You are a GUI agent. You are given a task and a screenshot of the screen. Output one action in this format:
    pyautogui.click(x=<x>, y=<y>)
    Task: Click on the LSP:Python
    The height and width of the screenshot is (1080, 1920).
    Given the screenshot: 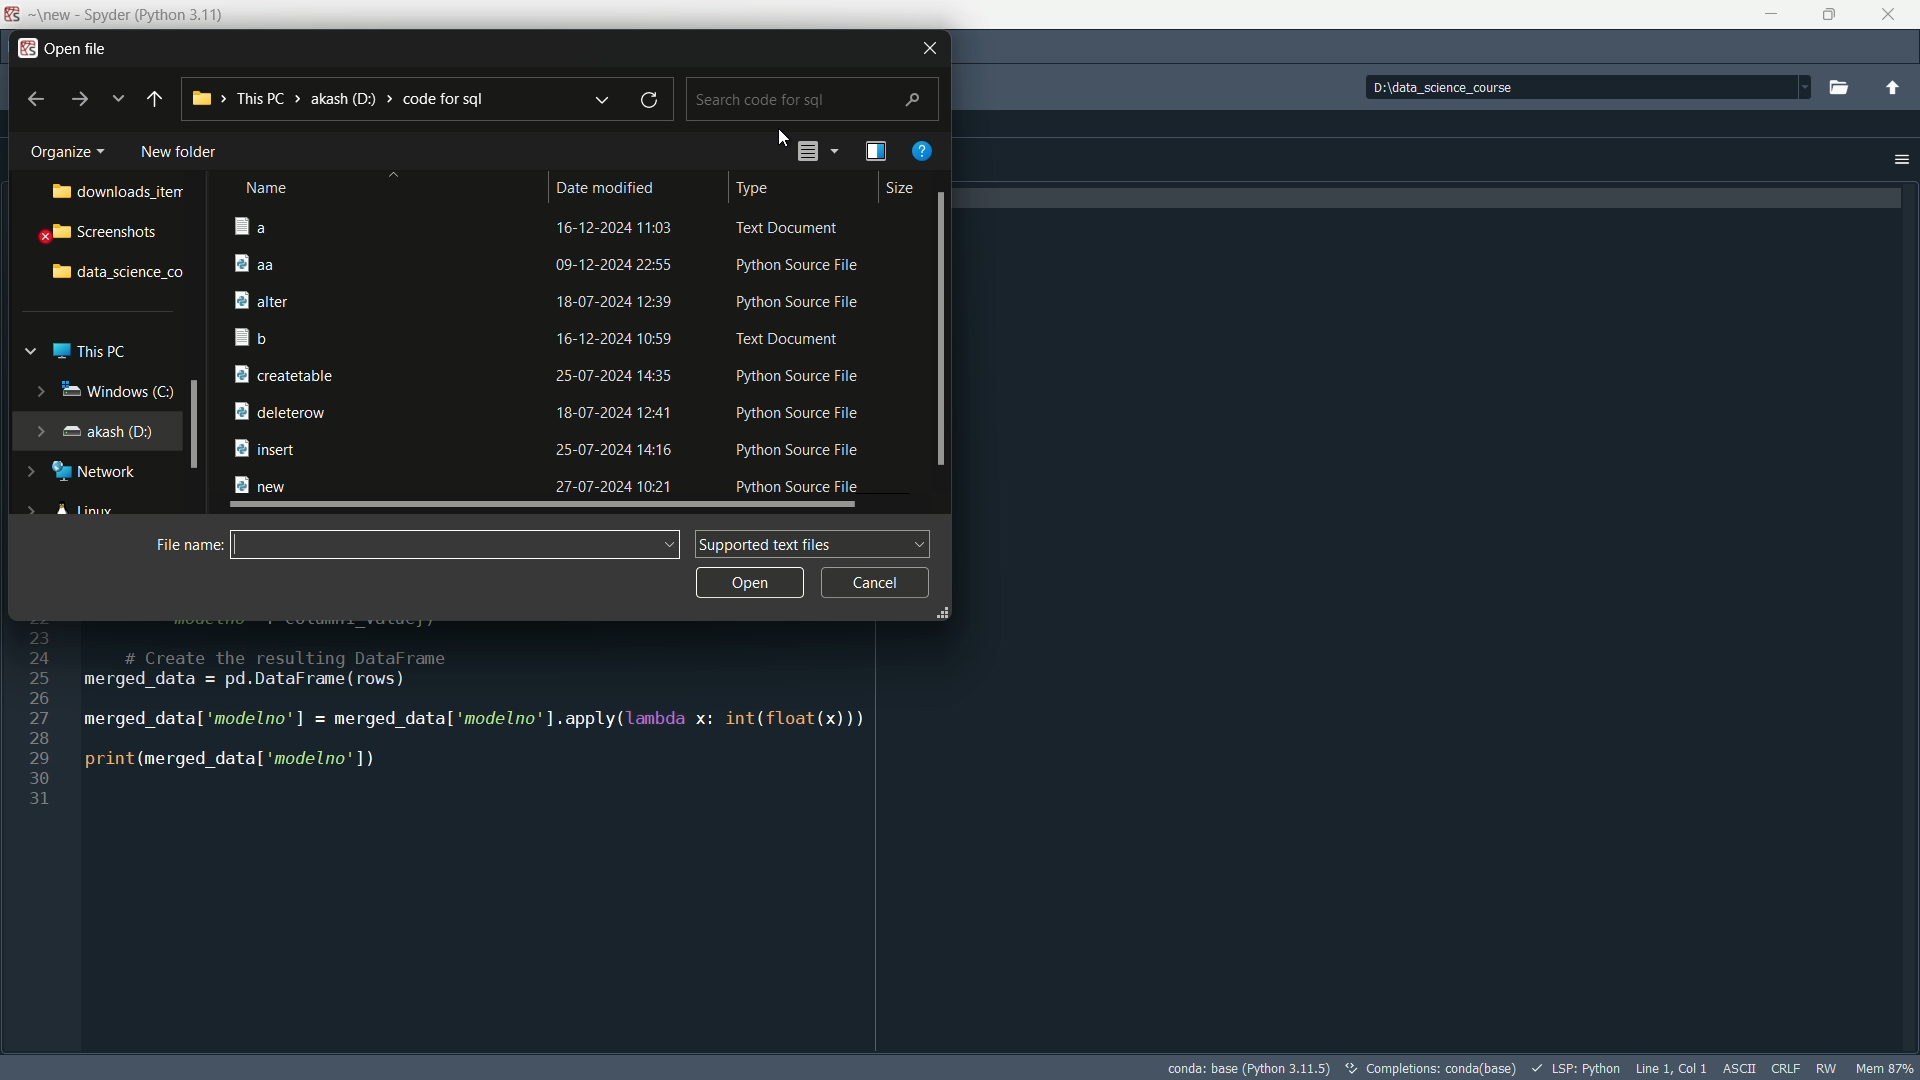 What is the action you would take?
    pyautogui.click(x=1577, y=1068)
    